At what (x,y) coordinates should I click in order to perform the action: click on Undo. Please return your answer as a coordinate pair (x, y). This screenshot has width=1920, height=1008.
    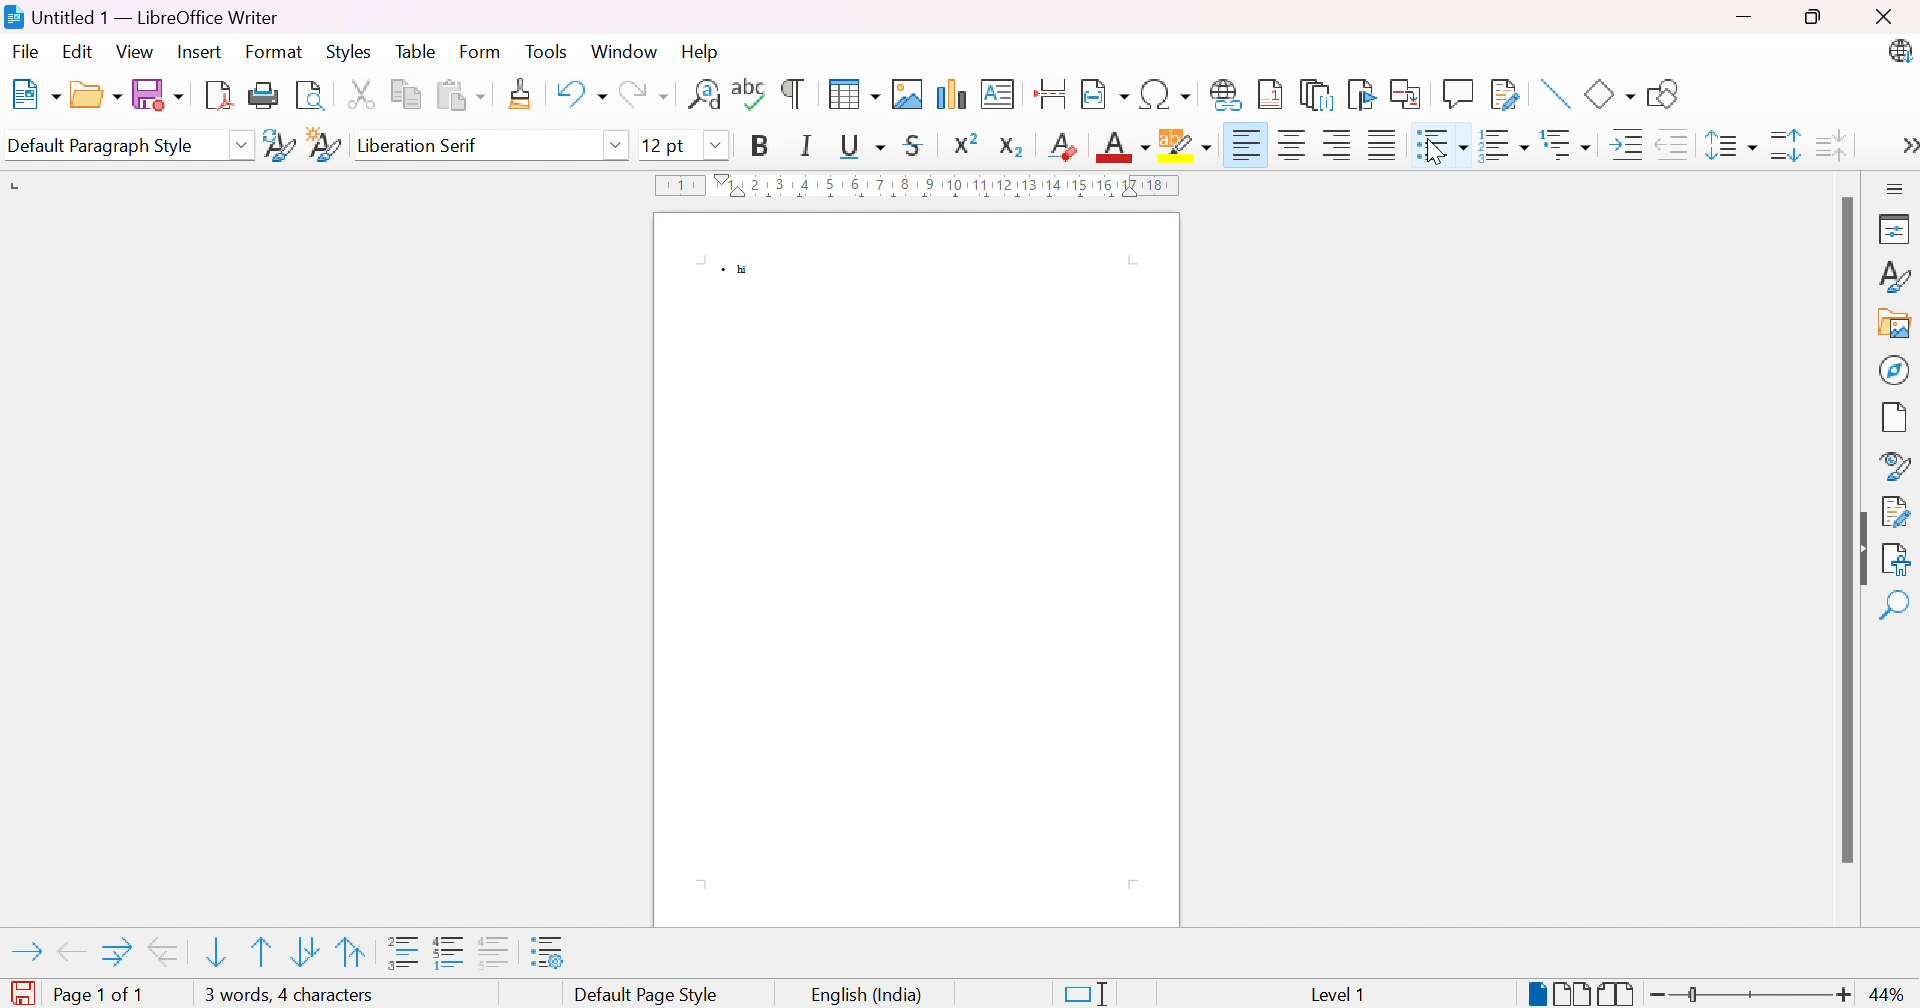
    Looking at the image, I should click on (581, 96).